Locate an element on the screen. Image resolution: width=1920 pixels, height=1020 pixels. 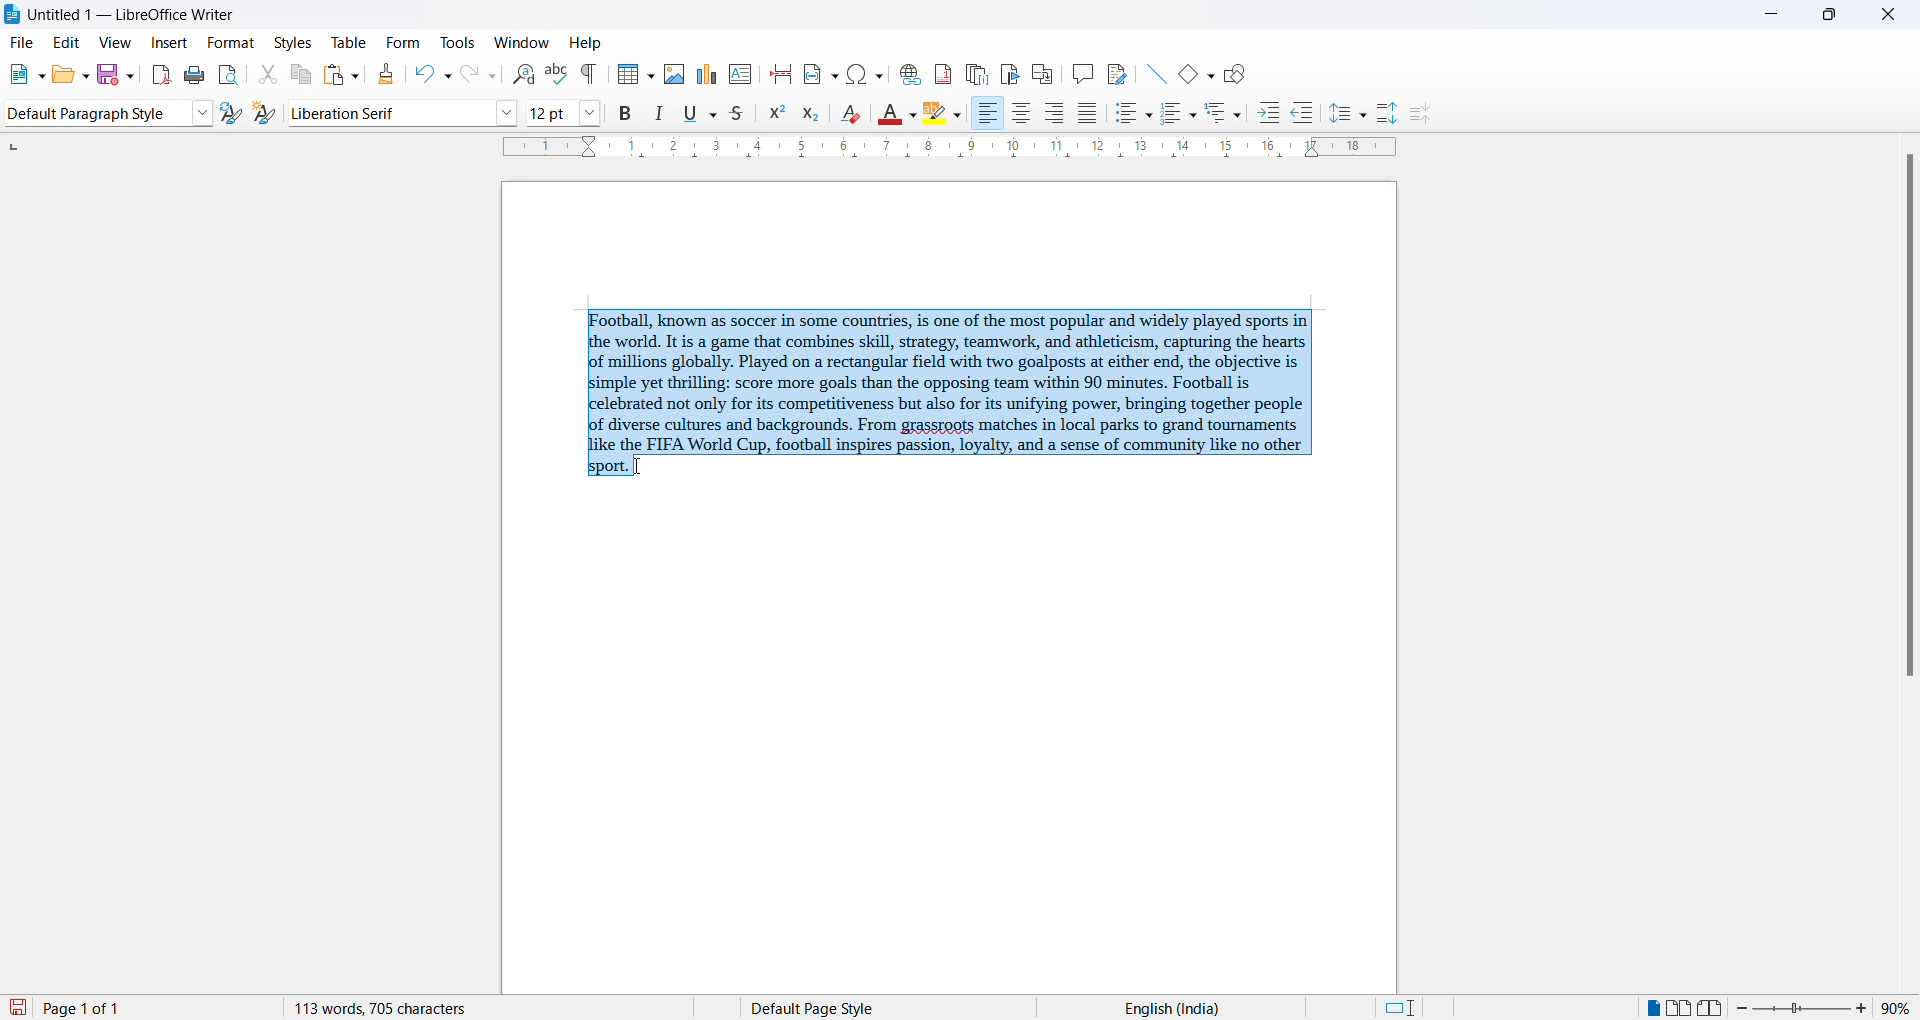
font color options is located at coordinates (914, 114).